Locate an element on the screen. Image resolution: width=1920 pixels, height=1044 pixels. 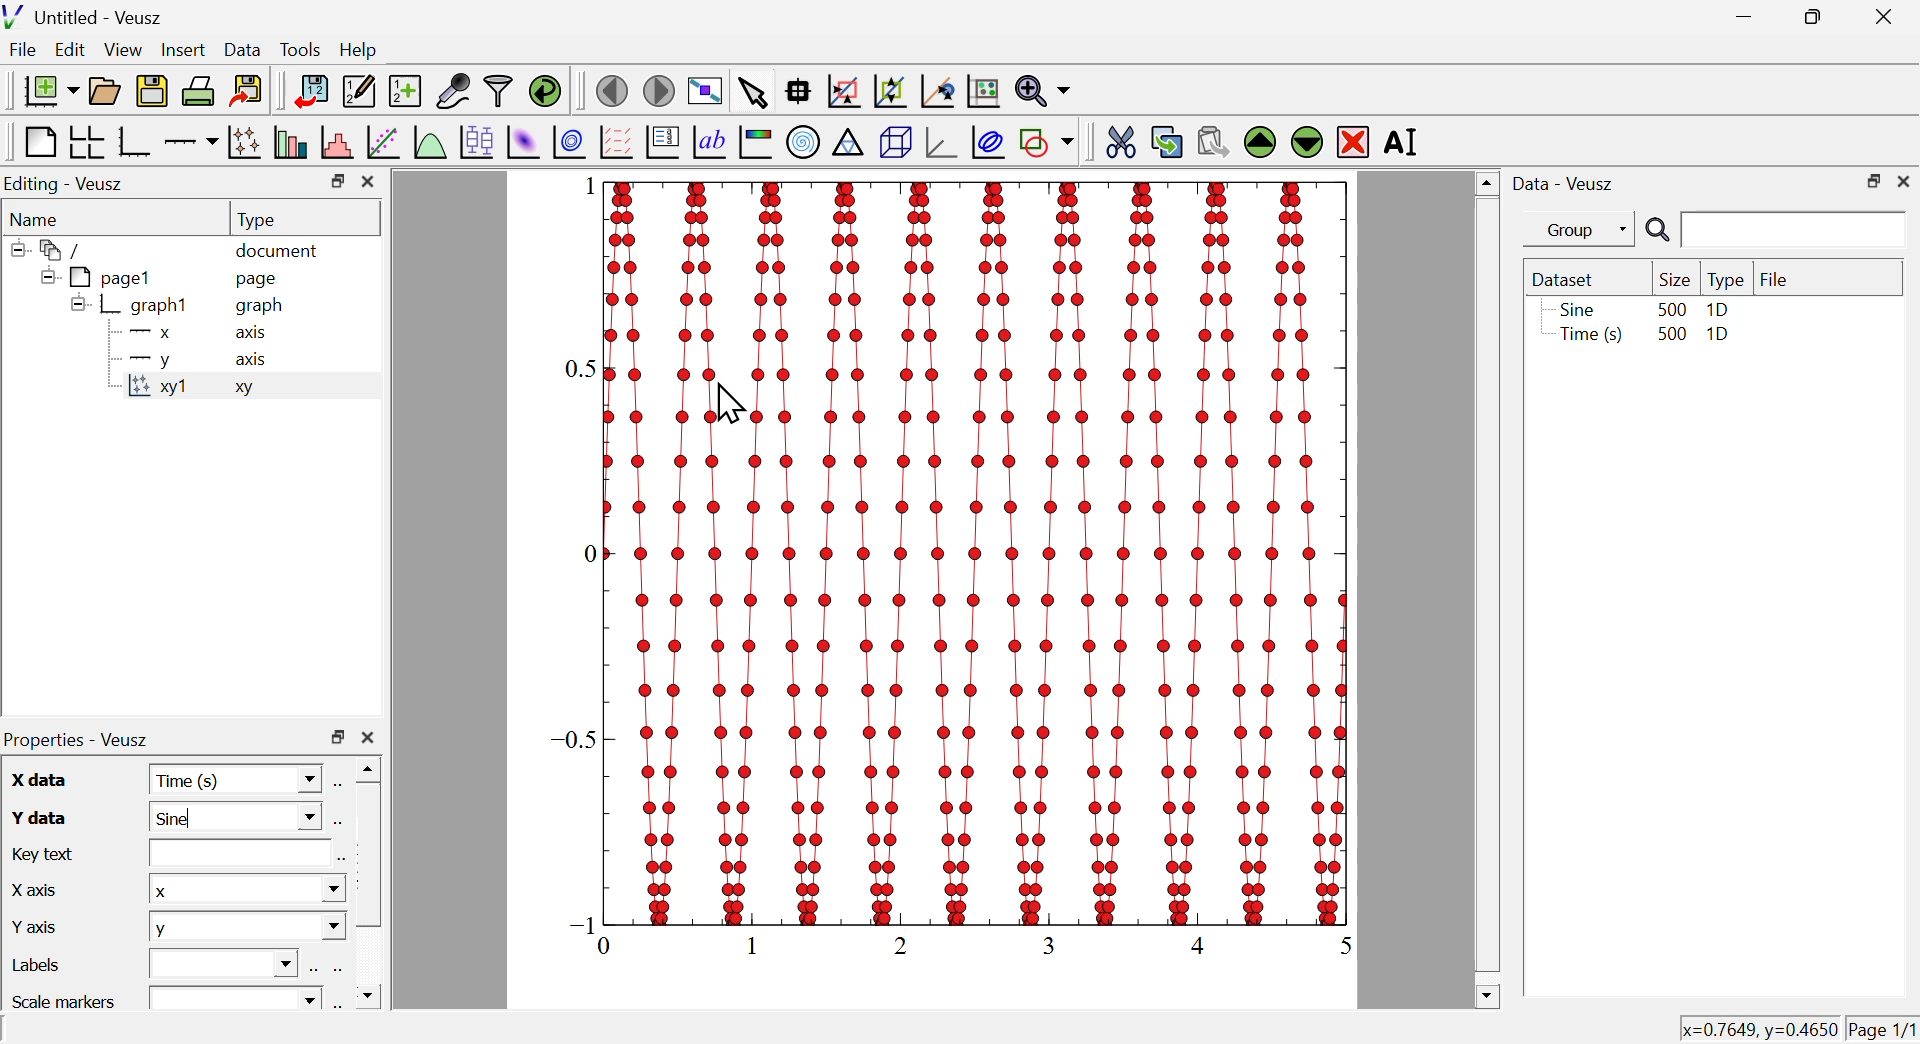
close is located at coordinates (1888, 15).